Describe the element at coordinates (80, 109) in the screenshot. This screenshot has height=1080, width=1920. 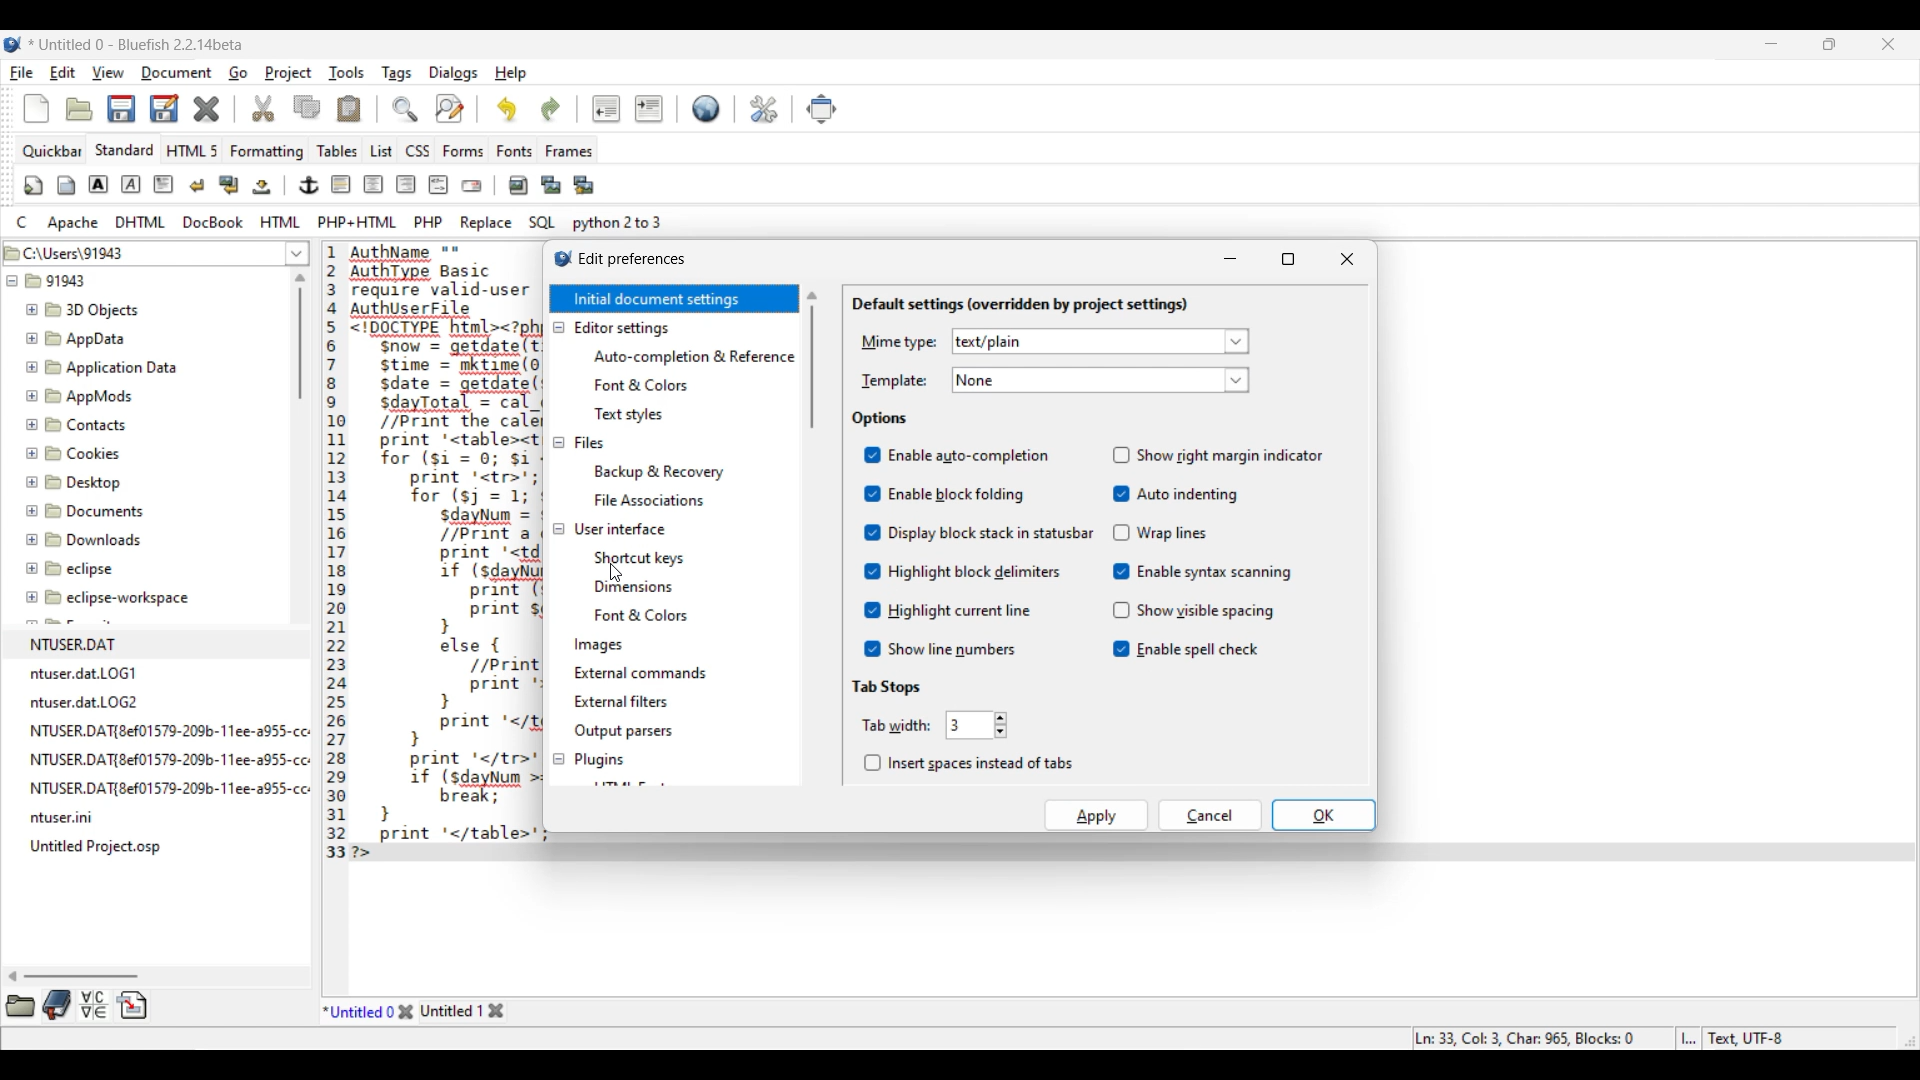
I see `Open` at that location.